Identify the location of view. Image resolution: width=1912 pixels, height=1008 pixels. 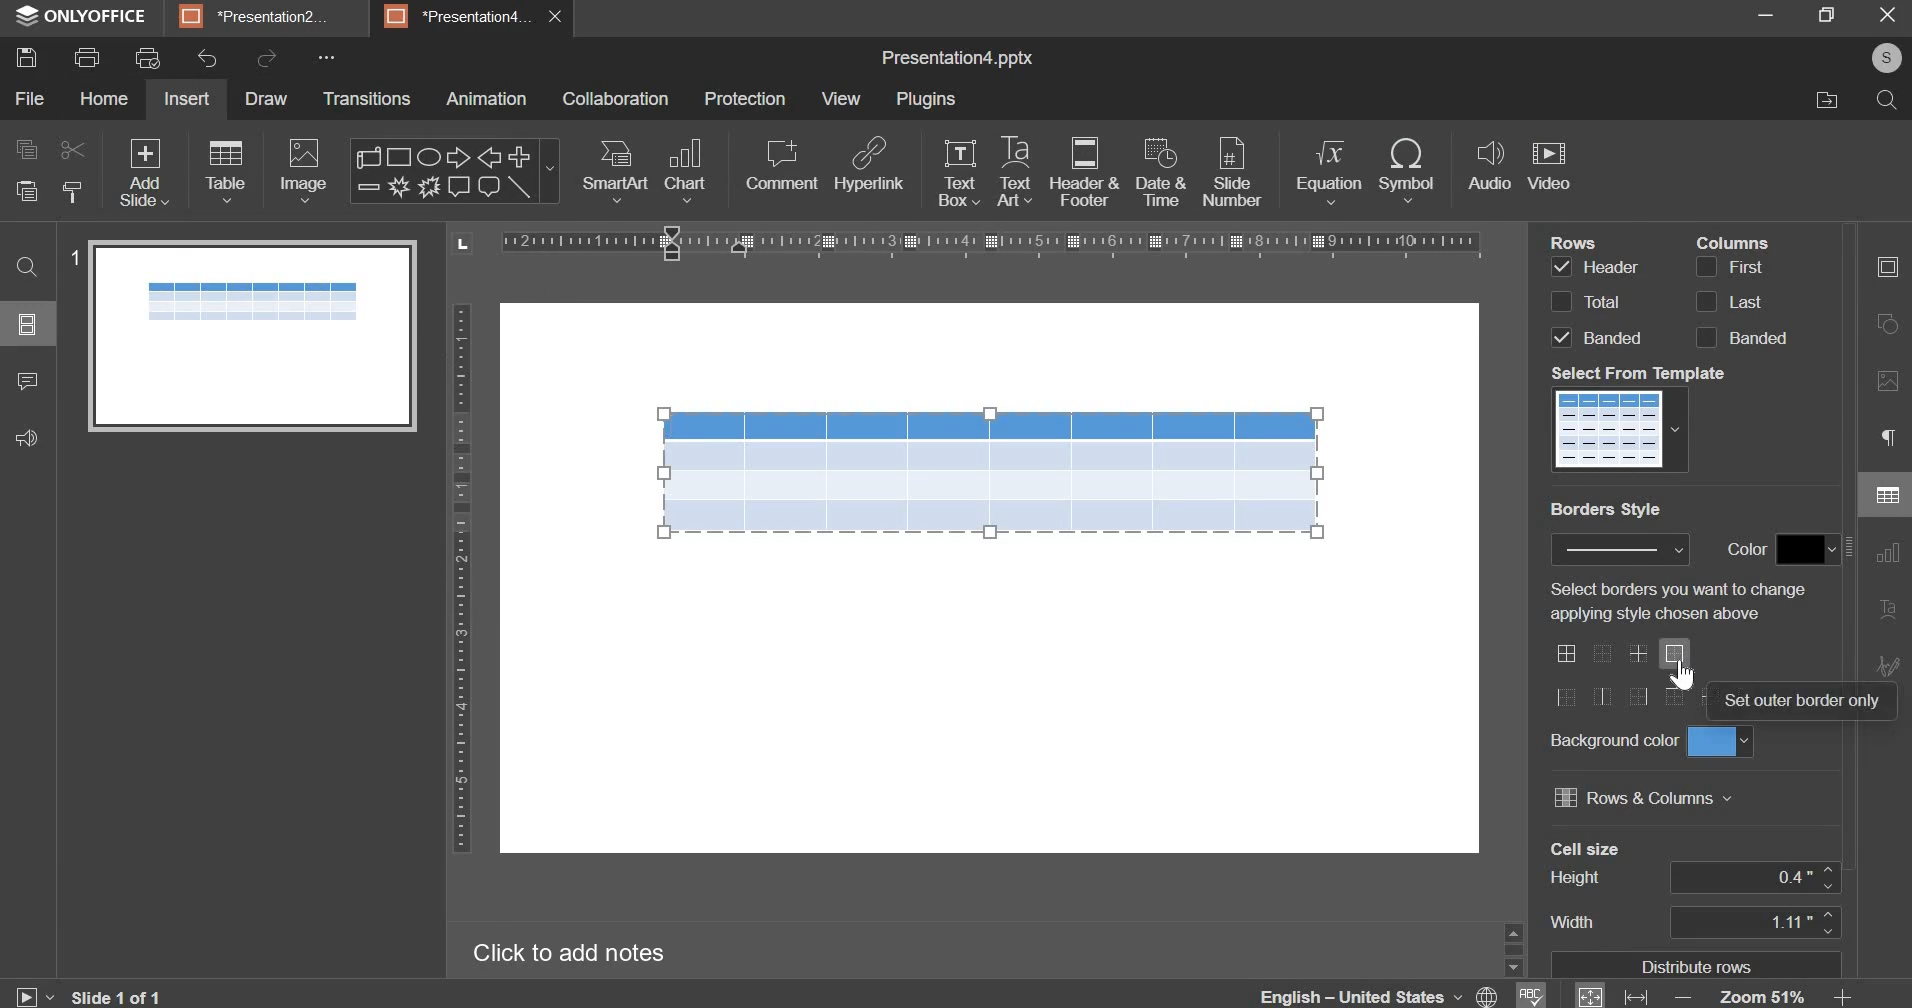
(843, 98).